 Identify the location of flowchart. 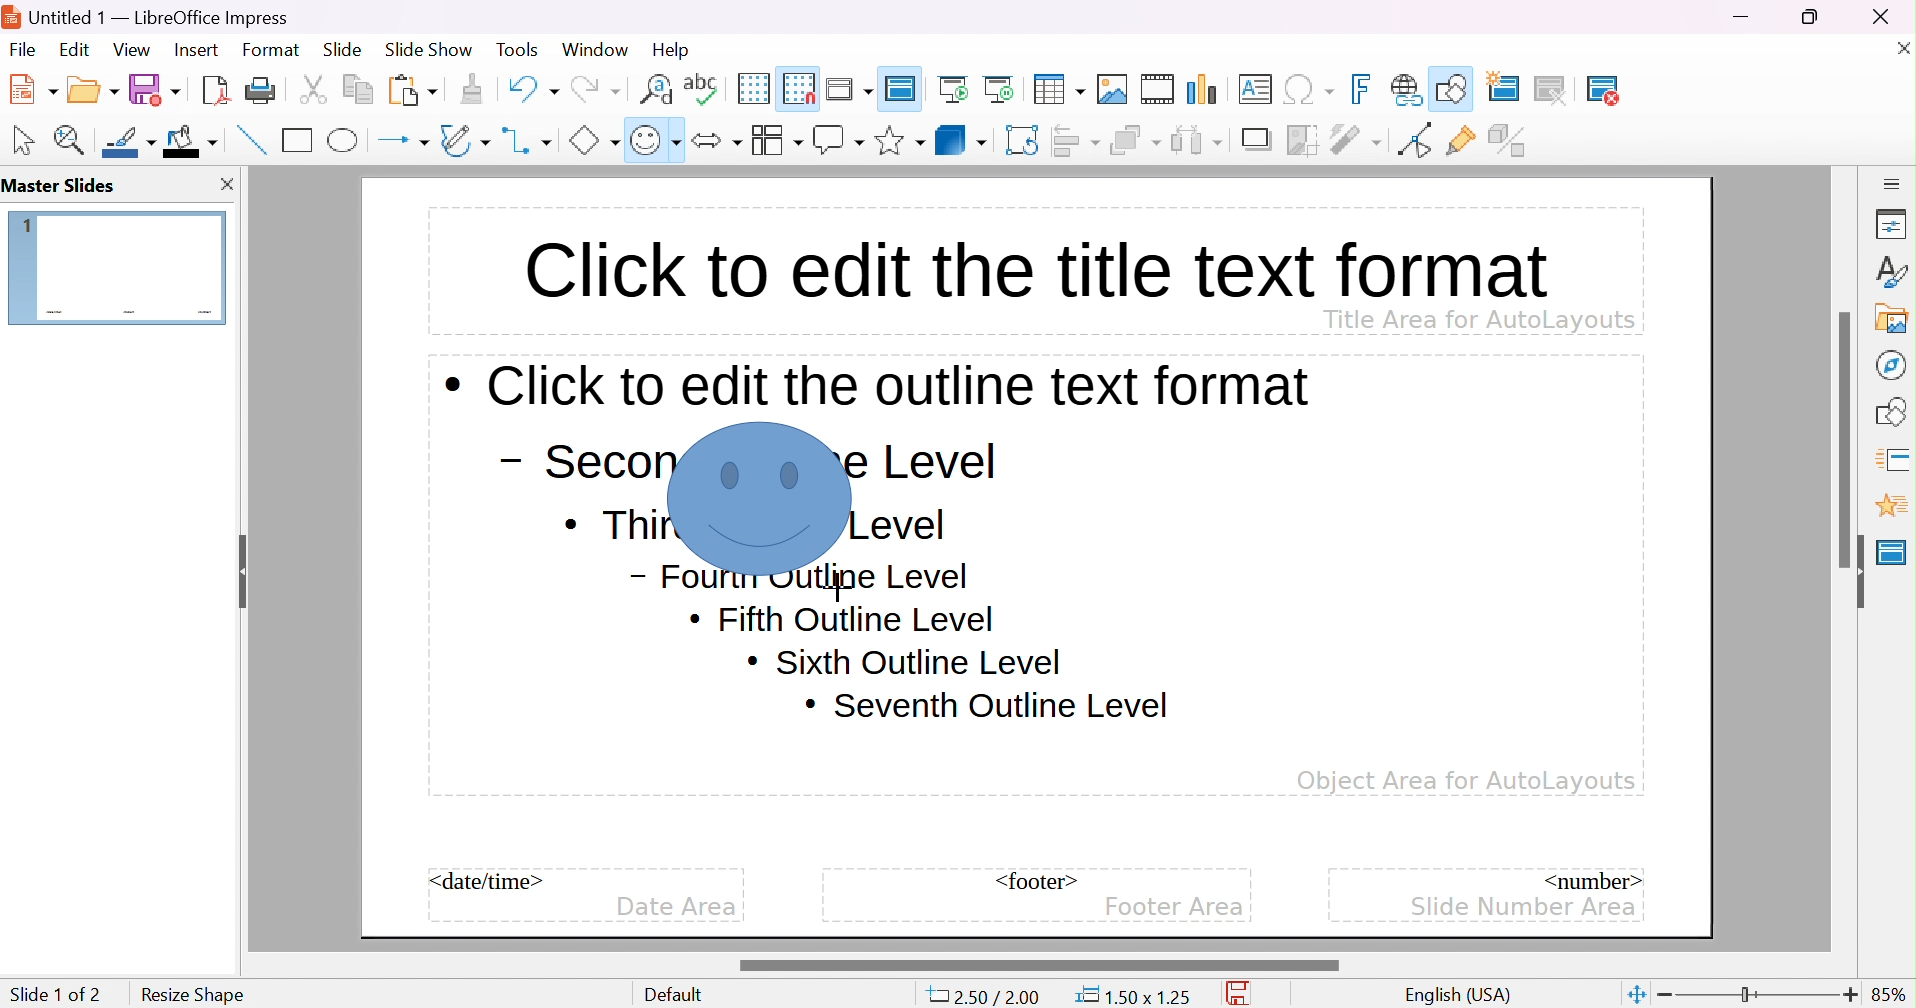
(776, 140).